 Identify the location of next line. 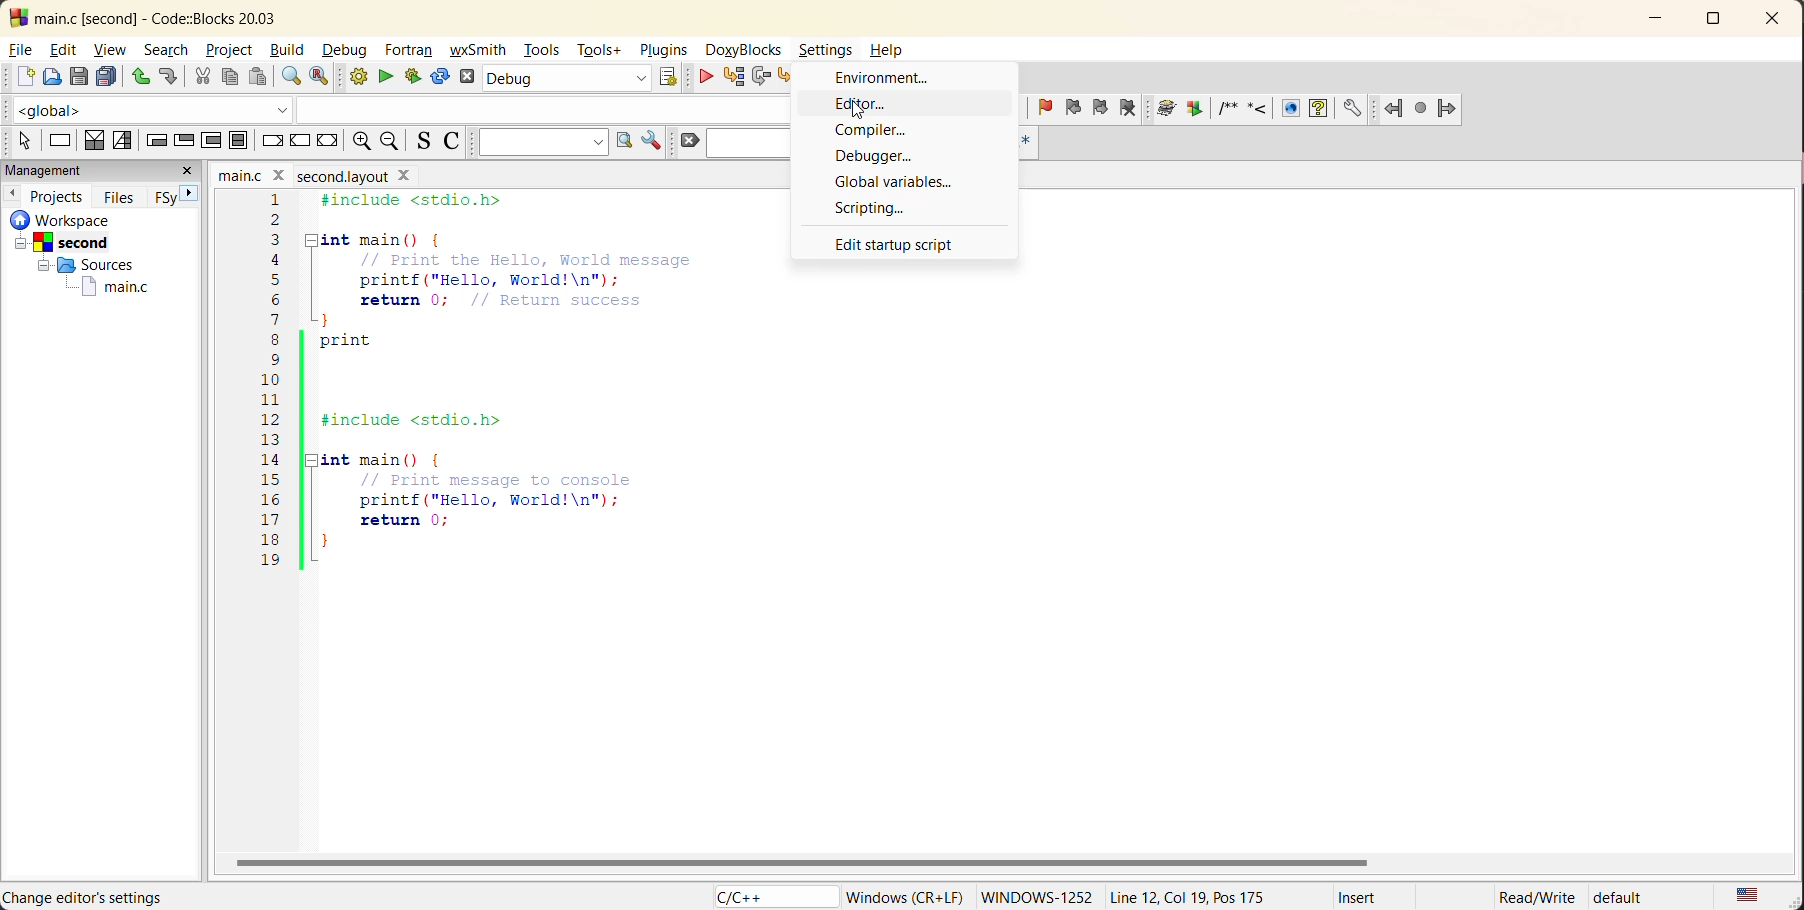
(760, 79).